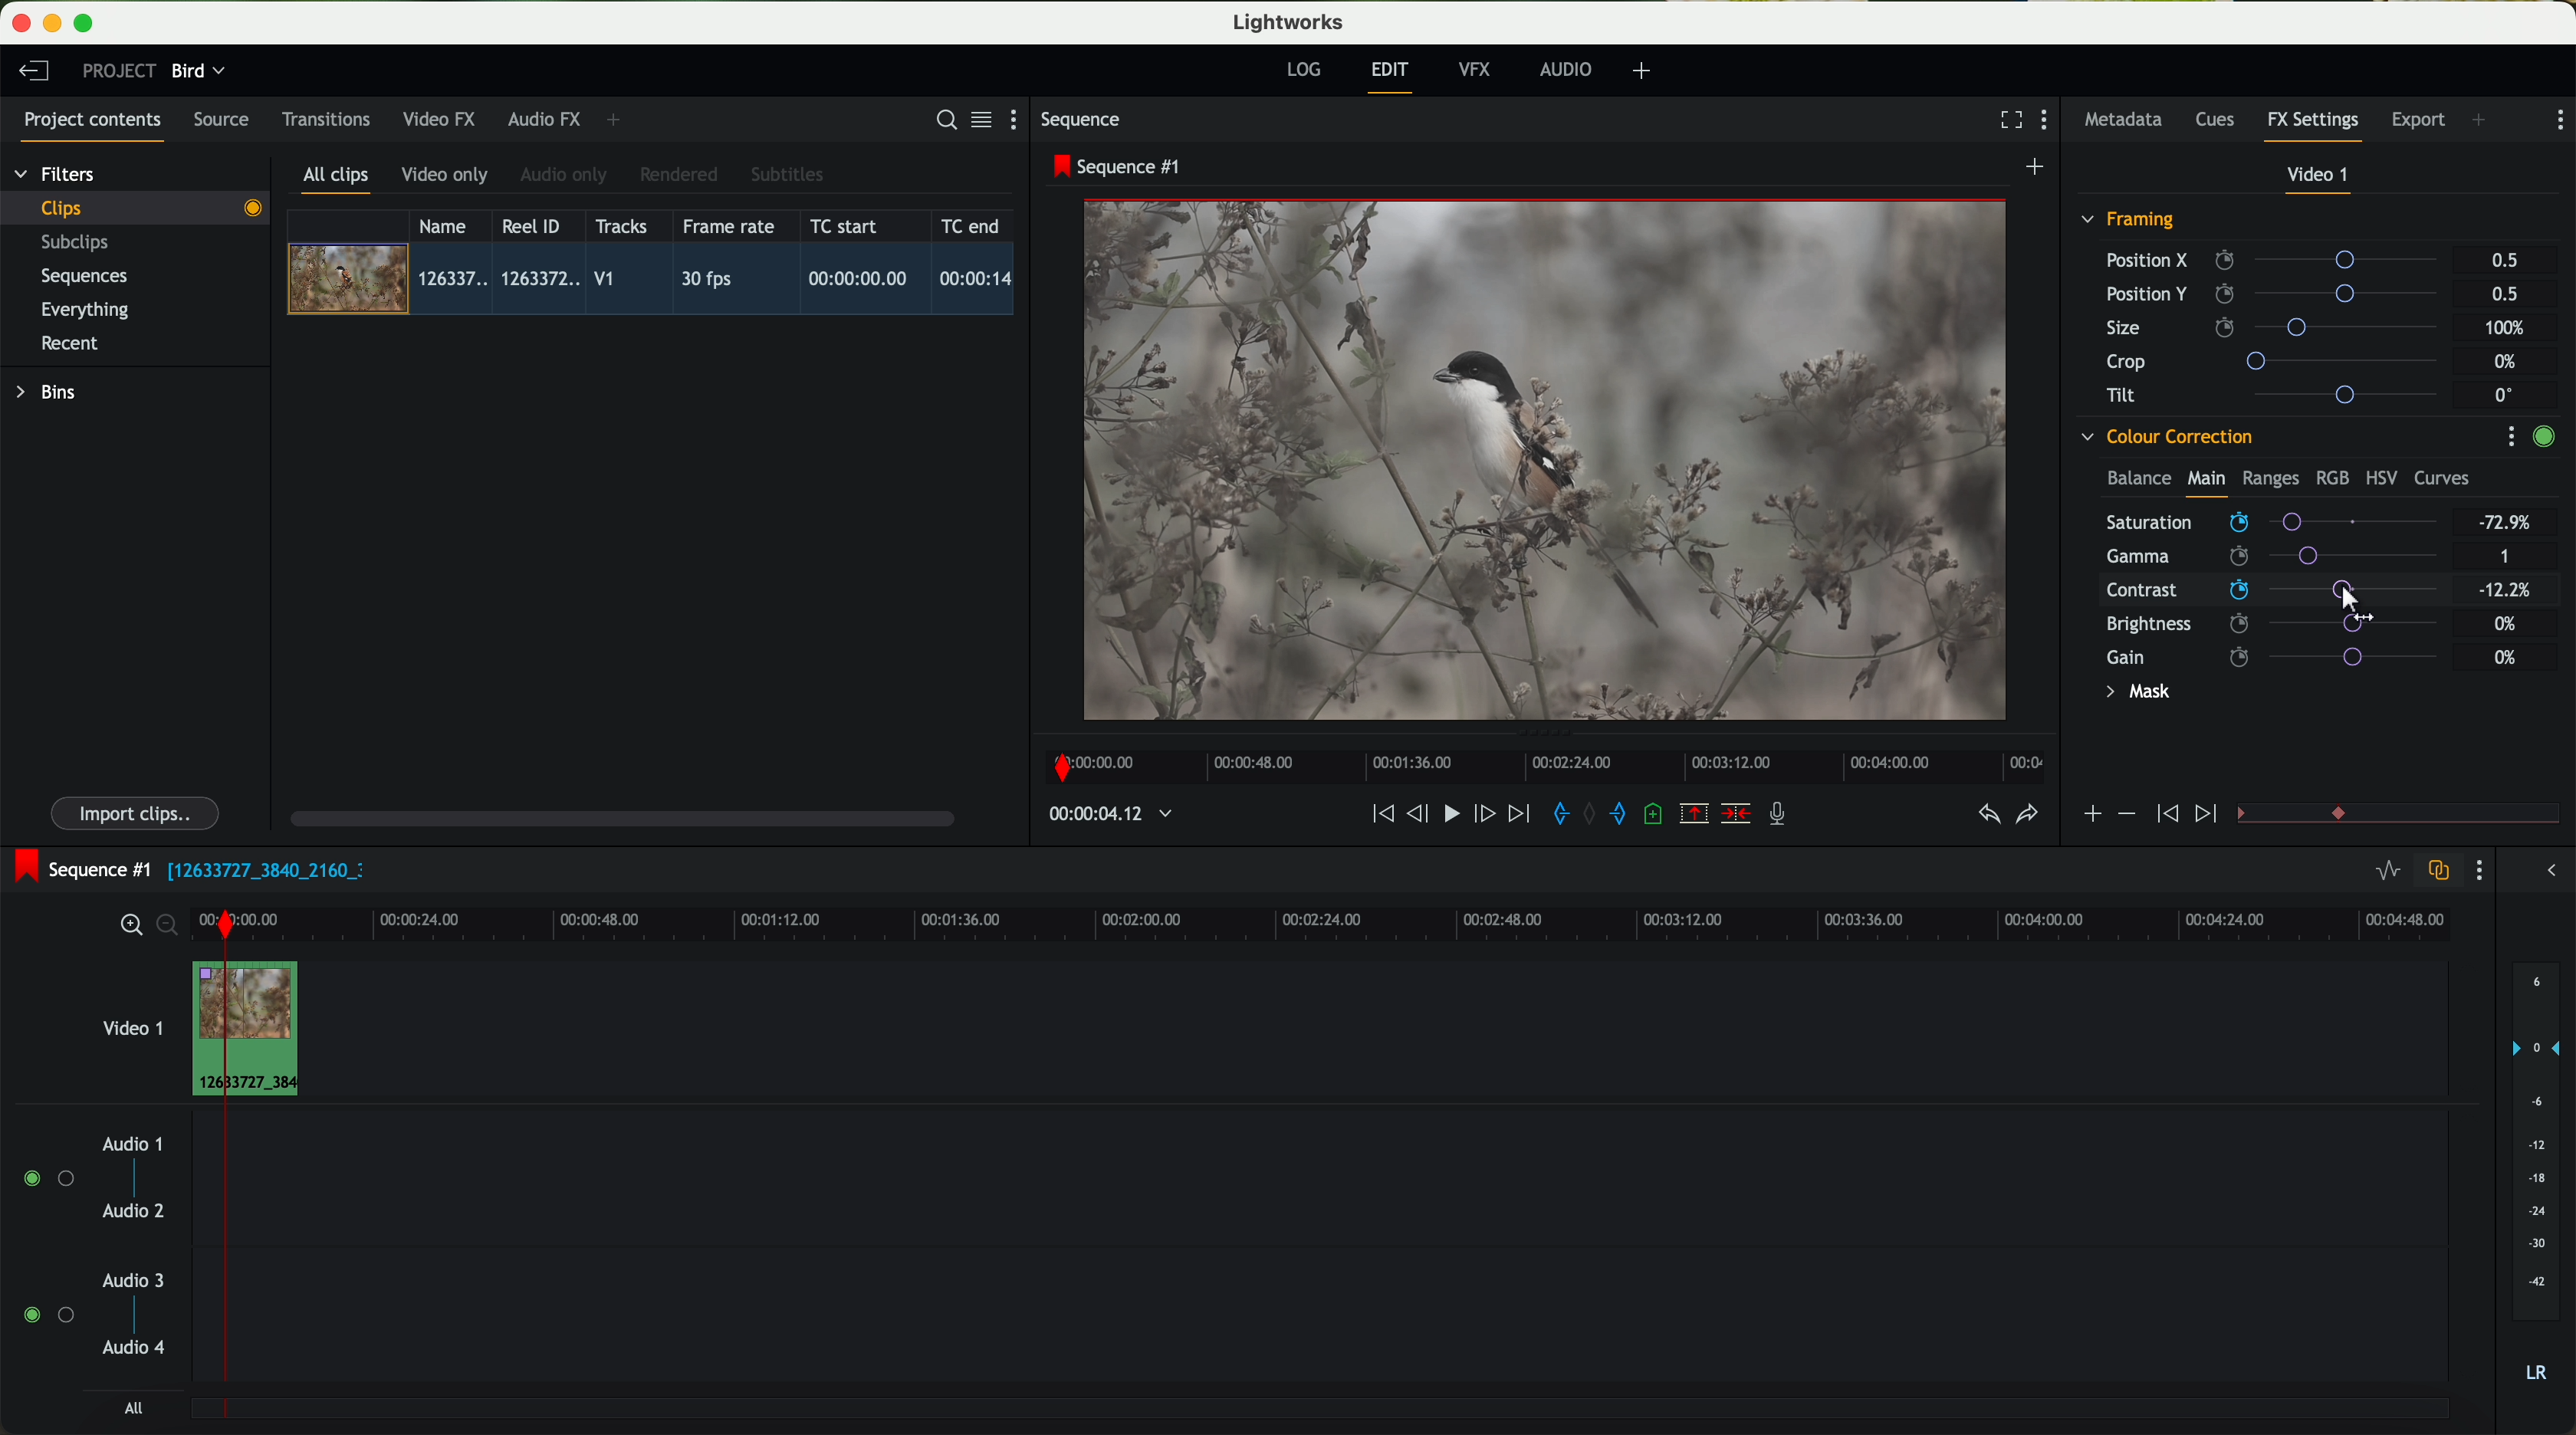 This screenshot has width=2576, height=1435. What do you see at coordinates (2164, 815) in the screenshot?
I see `icon` at bounding box center [2164, 815].